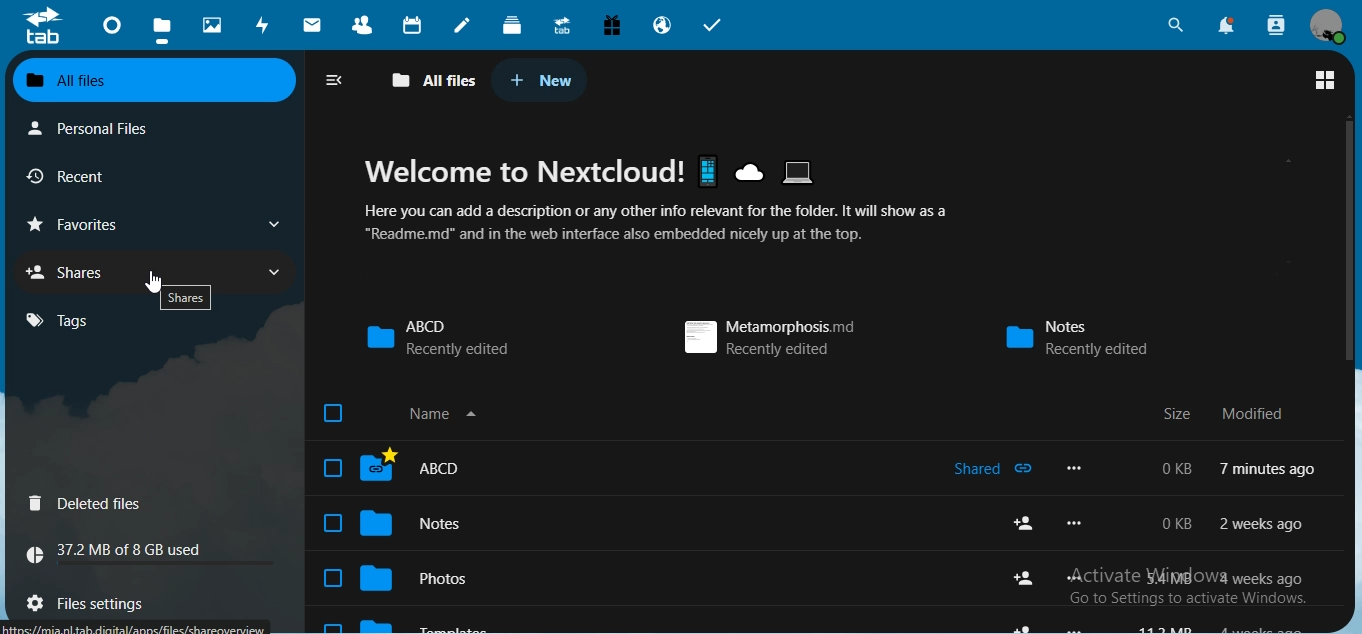 This screenshot has height=634, width=1362. I want to click on new, so click(540, 77).